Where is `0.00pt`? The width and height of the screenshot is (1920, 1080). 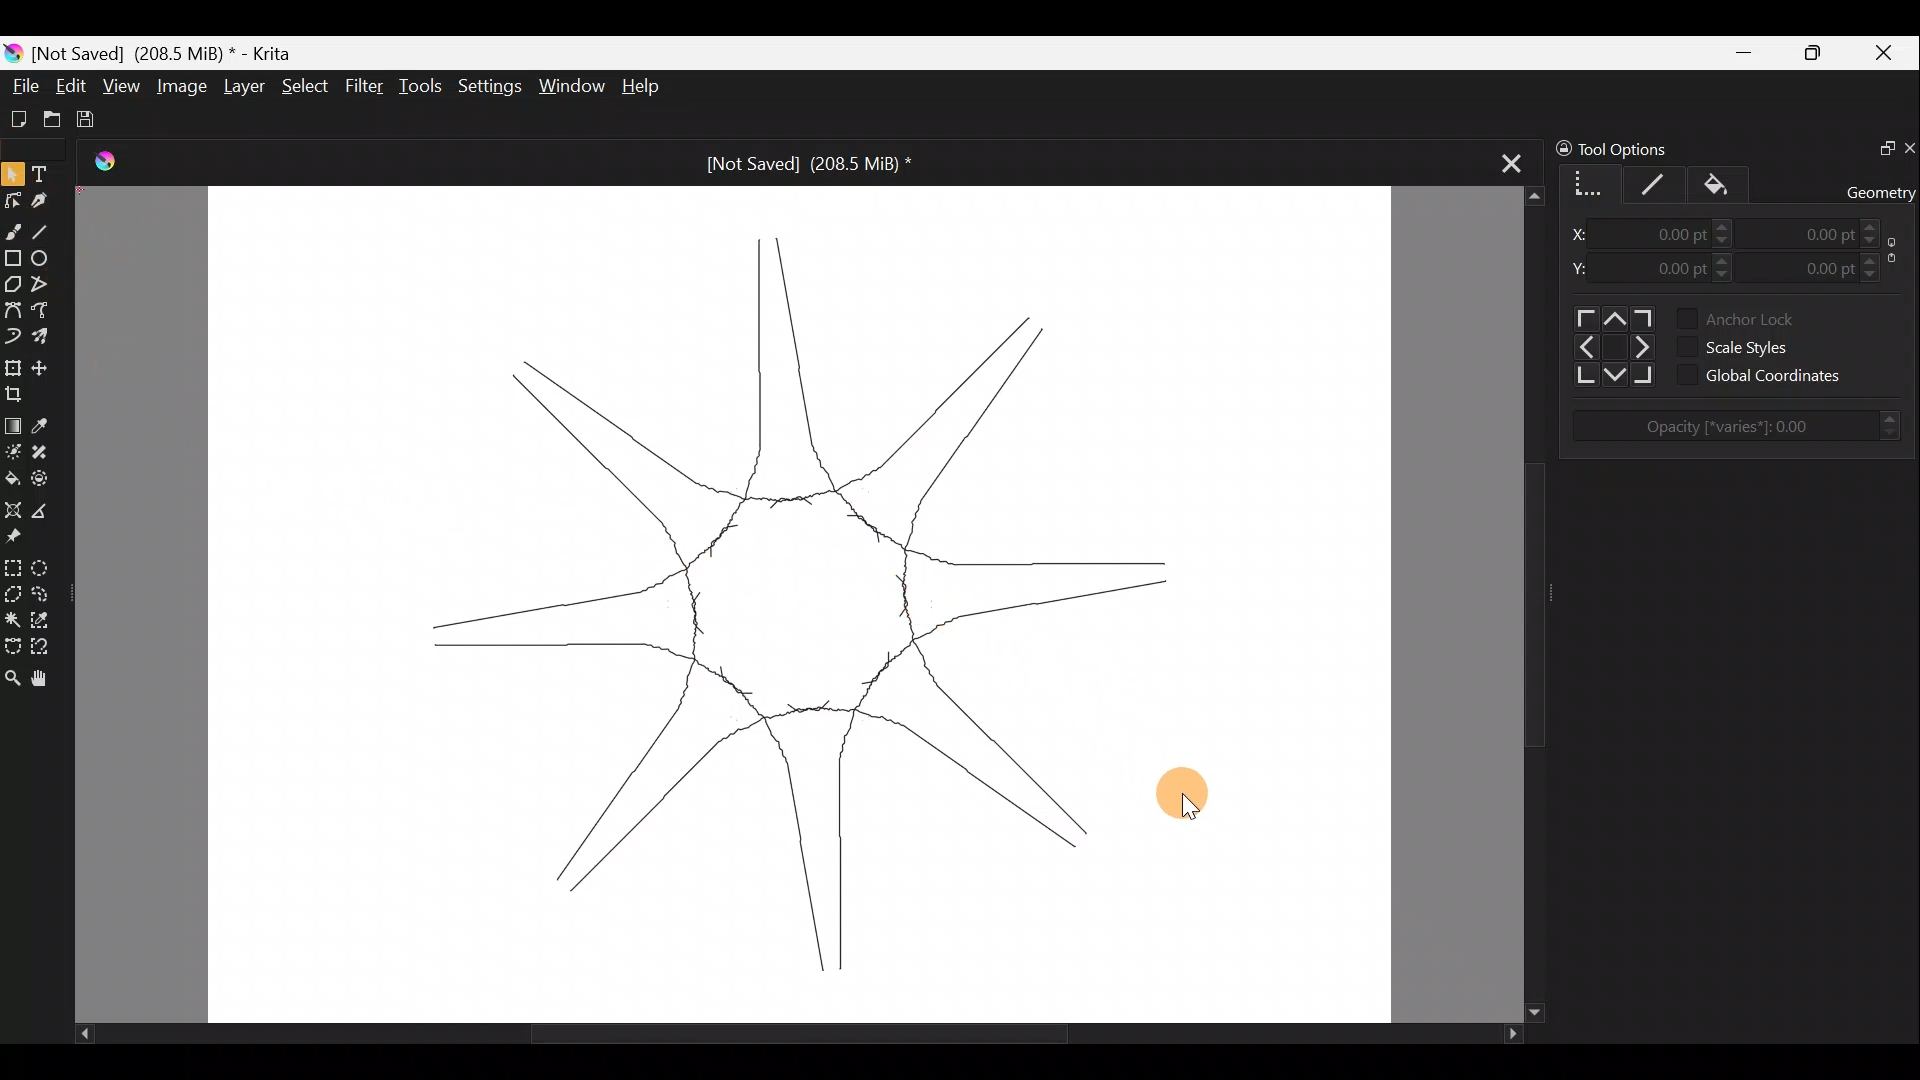
0.00pt is located at coordinates (1813, 264).